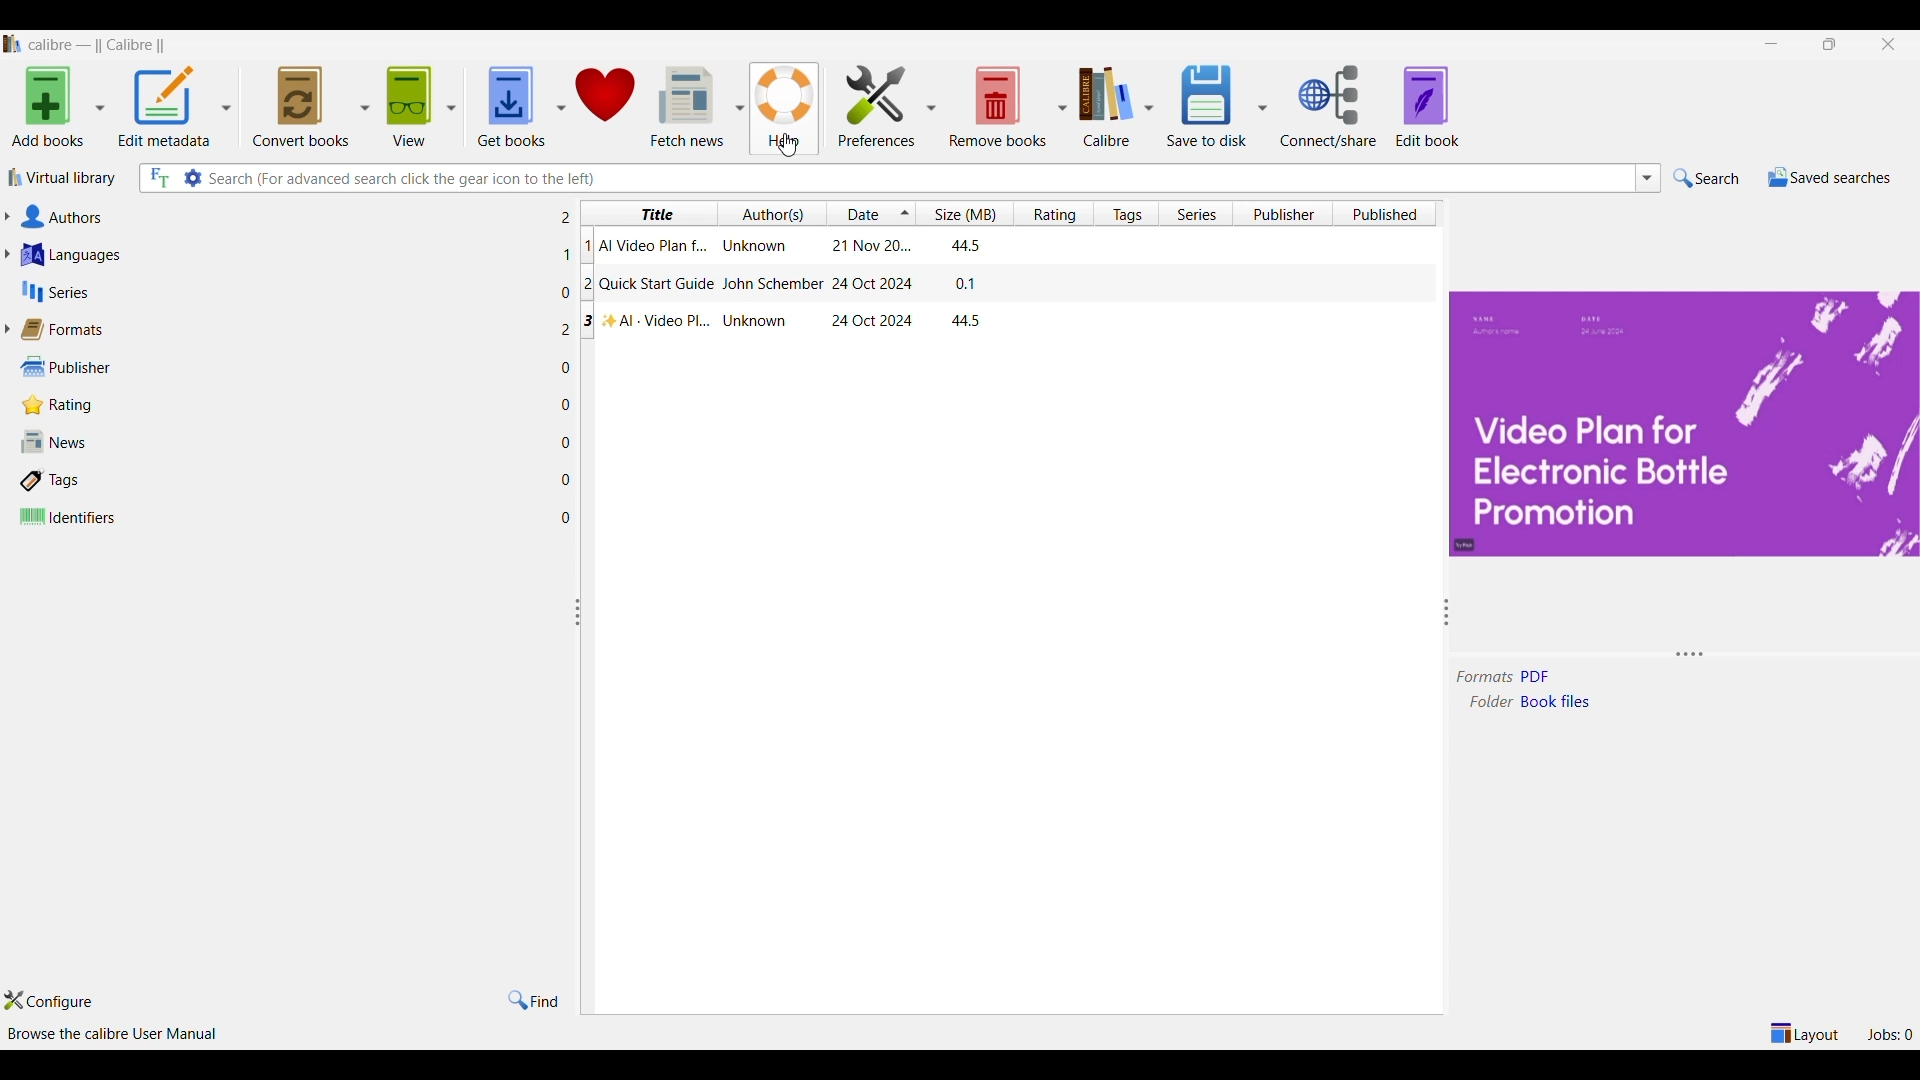  Describe the element at coordinates (996, 106) in the screenshot. I see `Remove book` at that location.